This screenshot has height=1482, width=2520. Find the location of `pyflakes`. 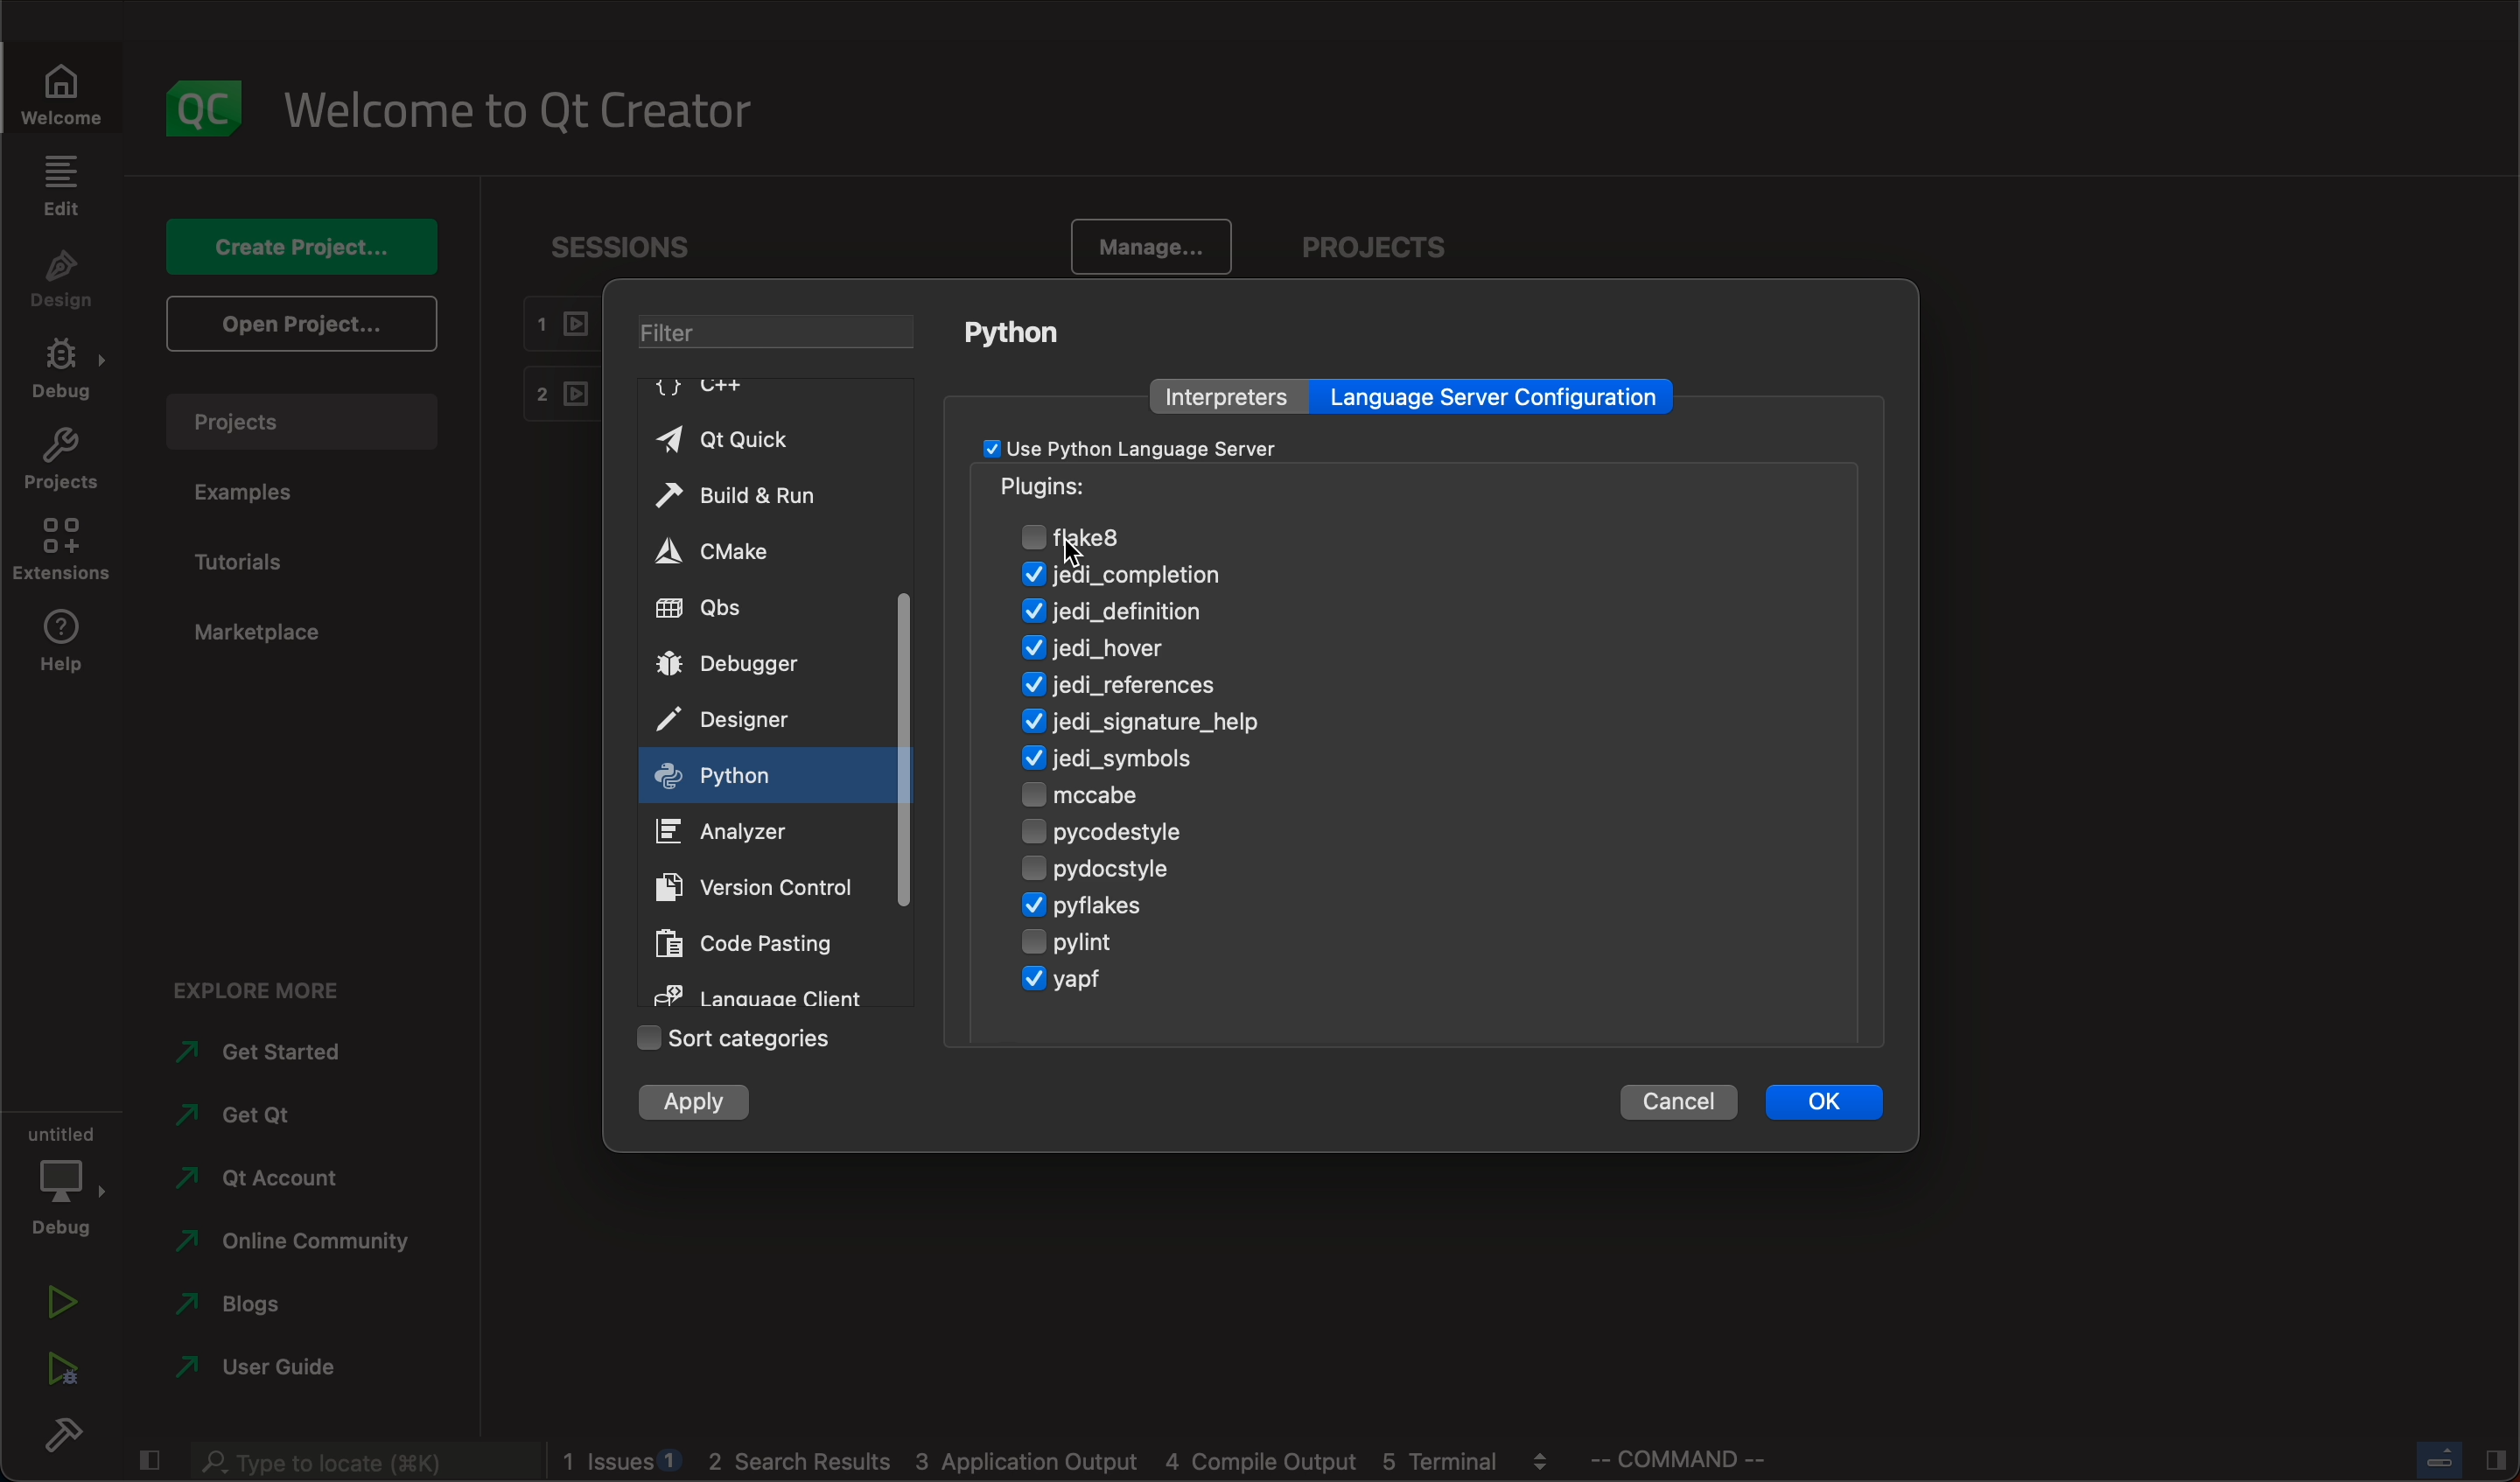

pyflakes is located at coordinates (1102, 905).